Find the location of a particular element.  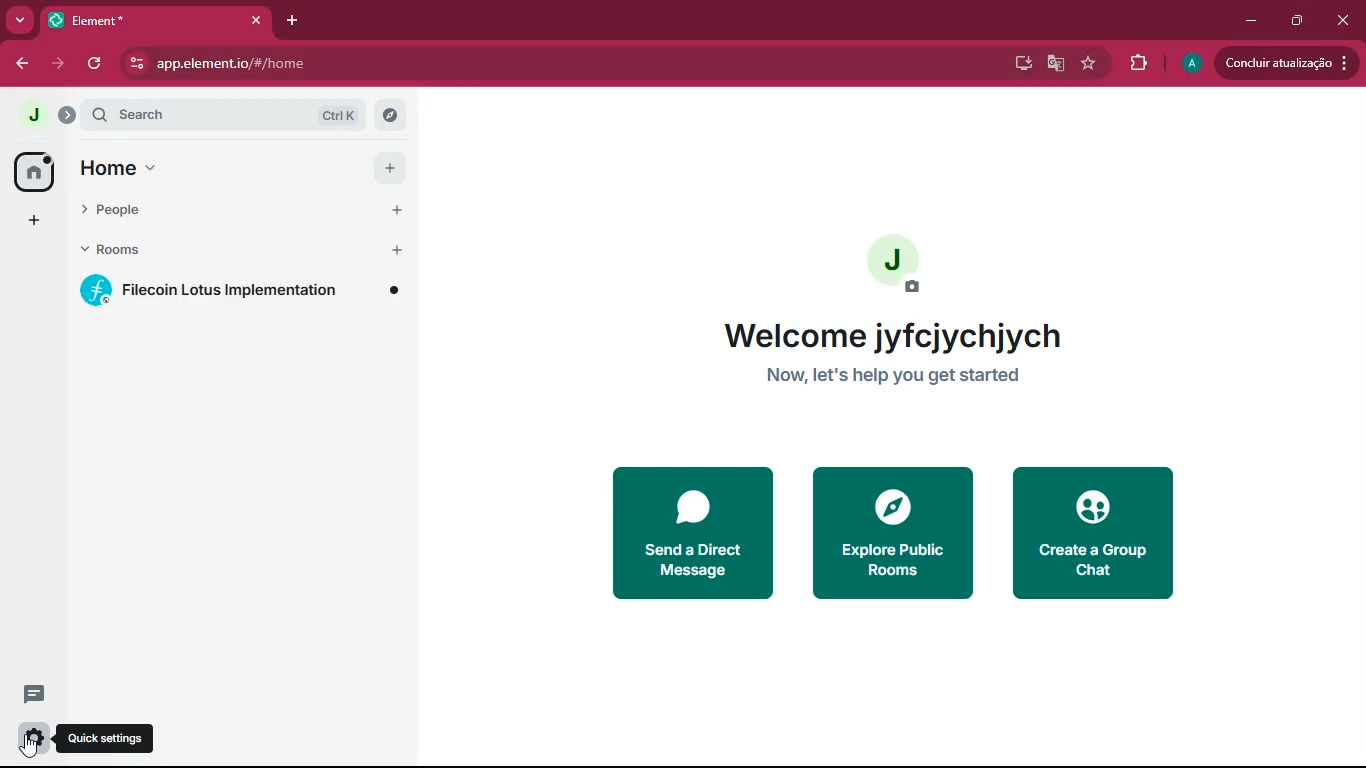

app.element.io/#/home is located at coordinates (335, 64).